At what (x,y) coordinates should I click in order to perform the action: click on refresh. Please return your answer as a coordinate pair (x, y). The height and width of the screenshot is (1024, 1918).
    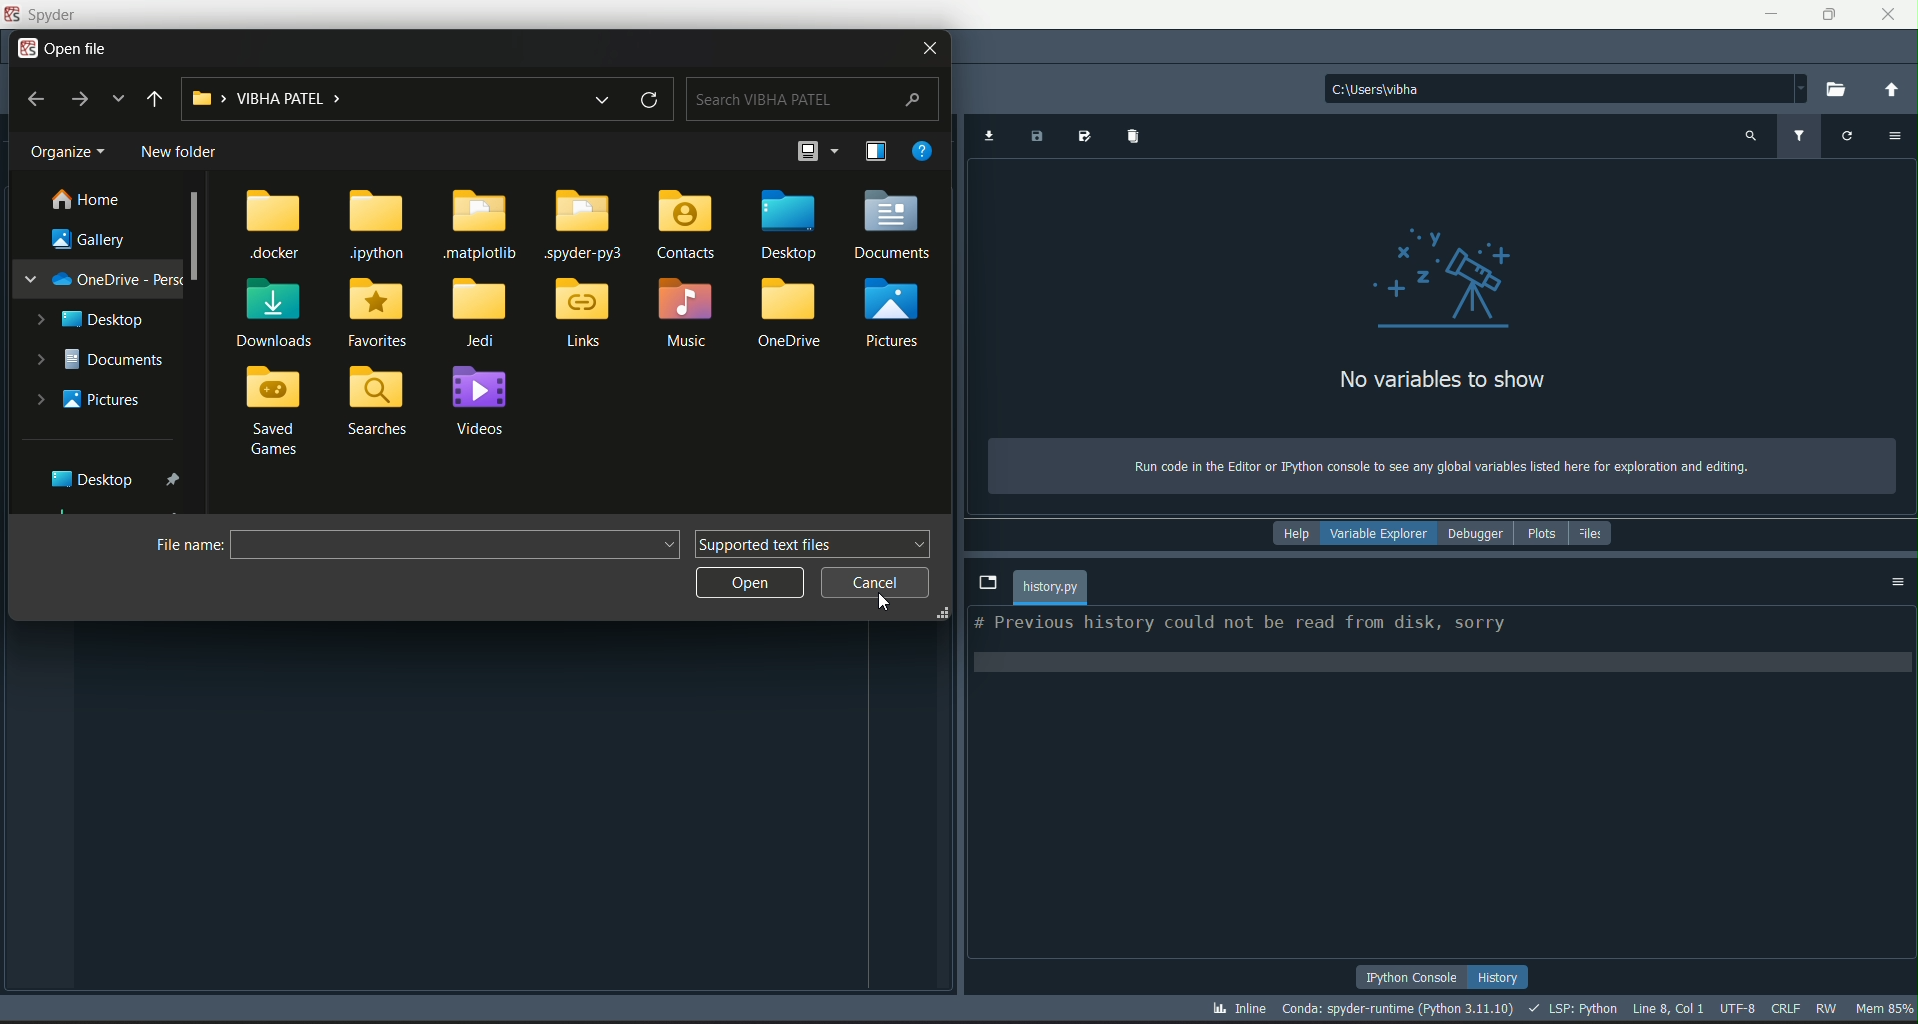
    Looking at the image, I should click on (648, 99).